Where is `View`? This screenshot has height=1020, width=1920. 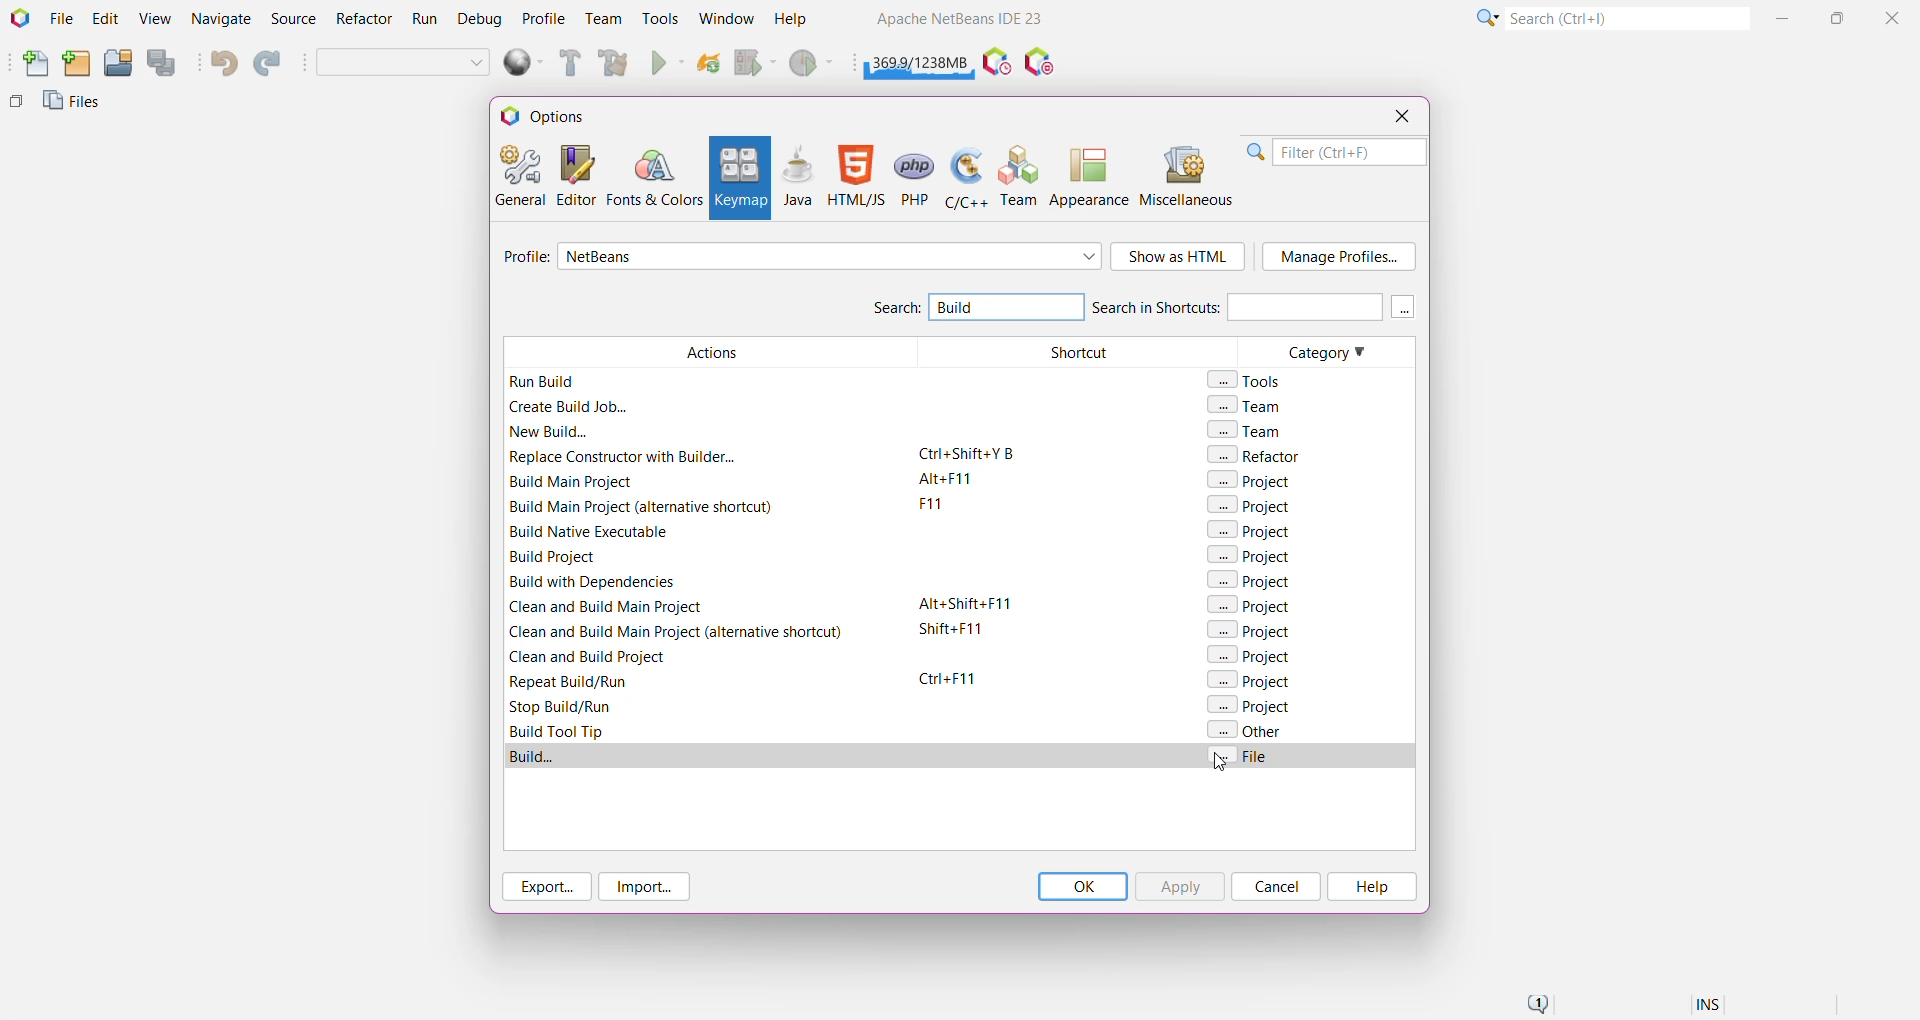 View is located at coordinates (154, 20).